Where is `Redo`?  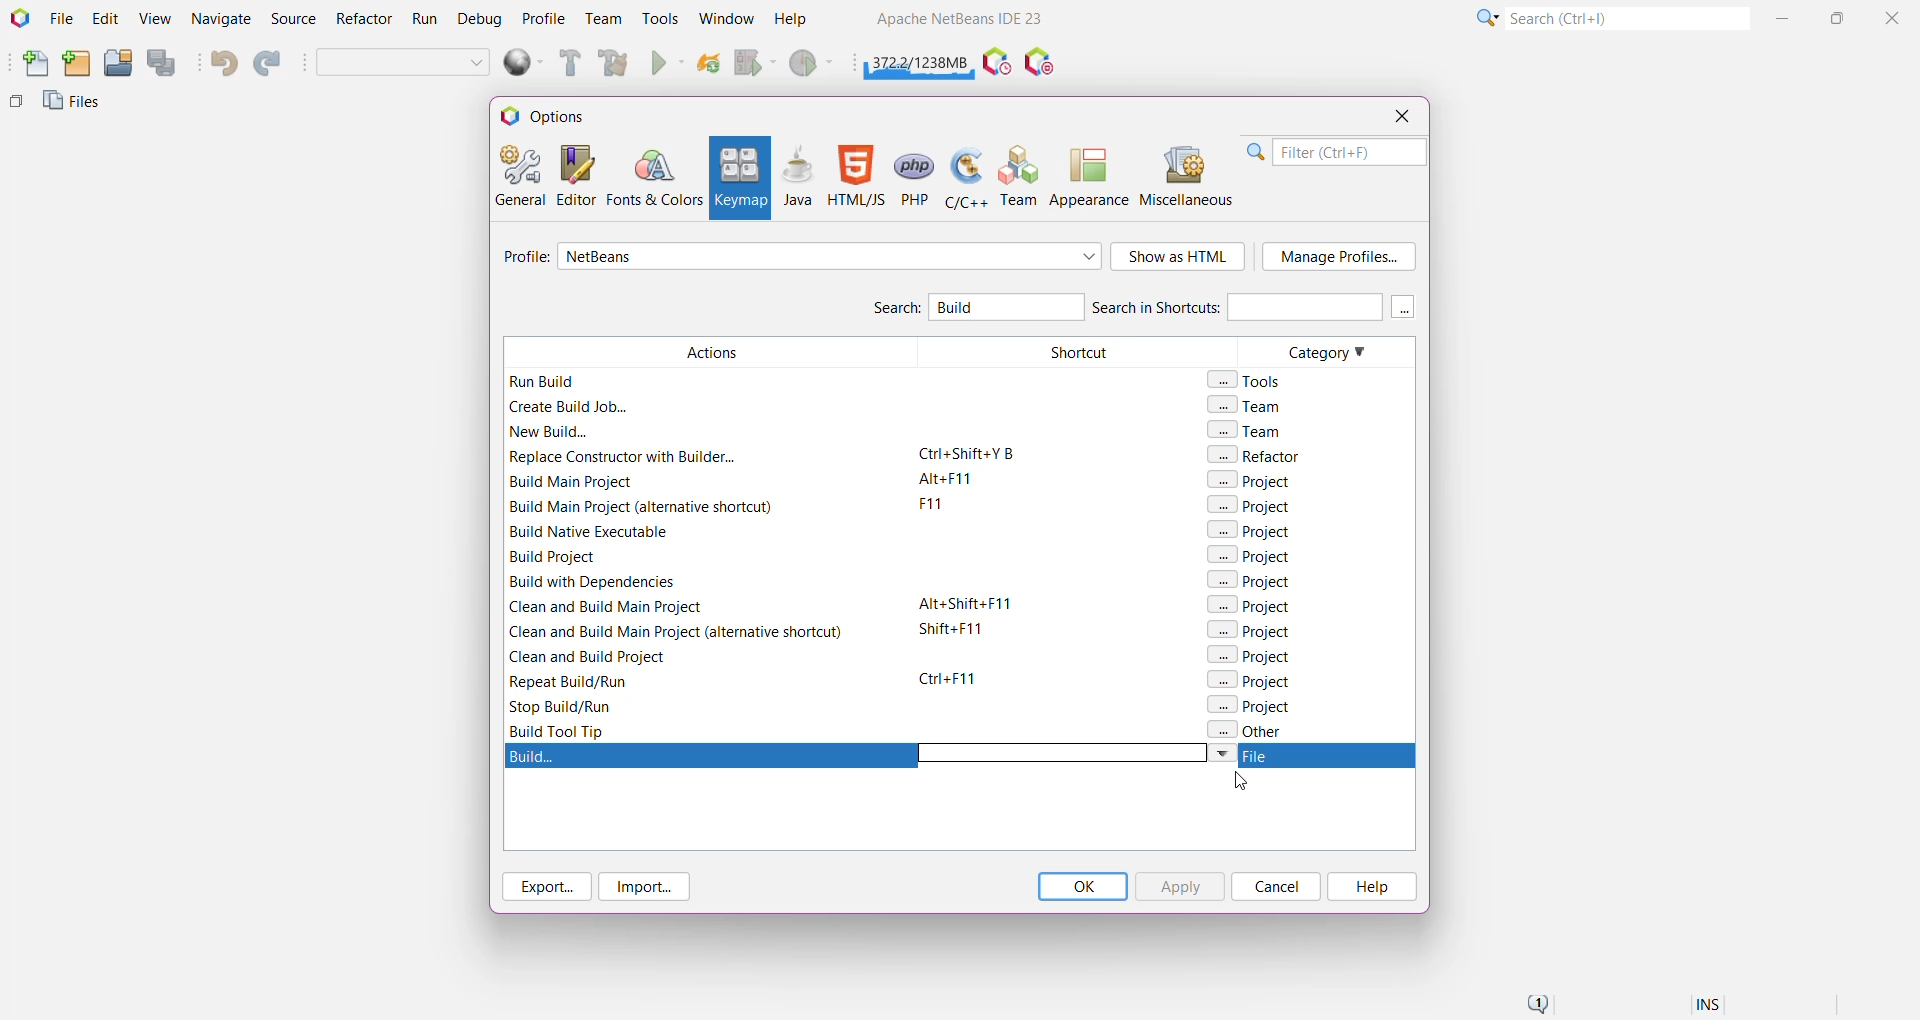
Redo is located at coordinates (270, 64).